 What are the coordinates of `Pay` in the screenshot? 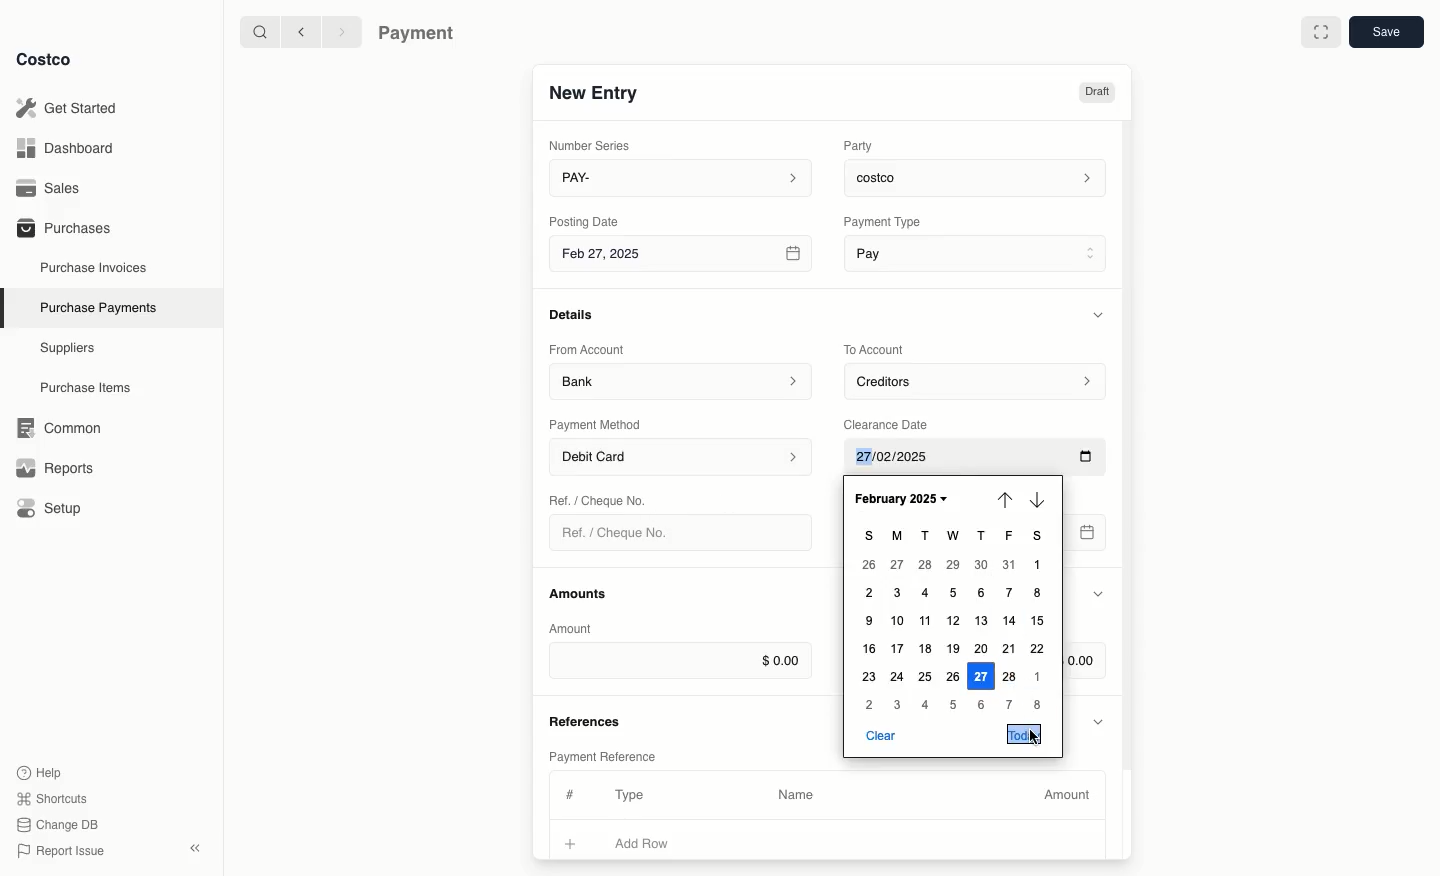 It's located at (978, 252).